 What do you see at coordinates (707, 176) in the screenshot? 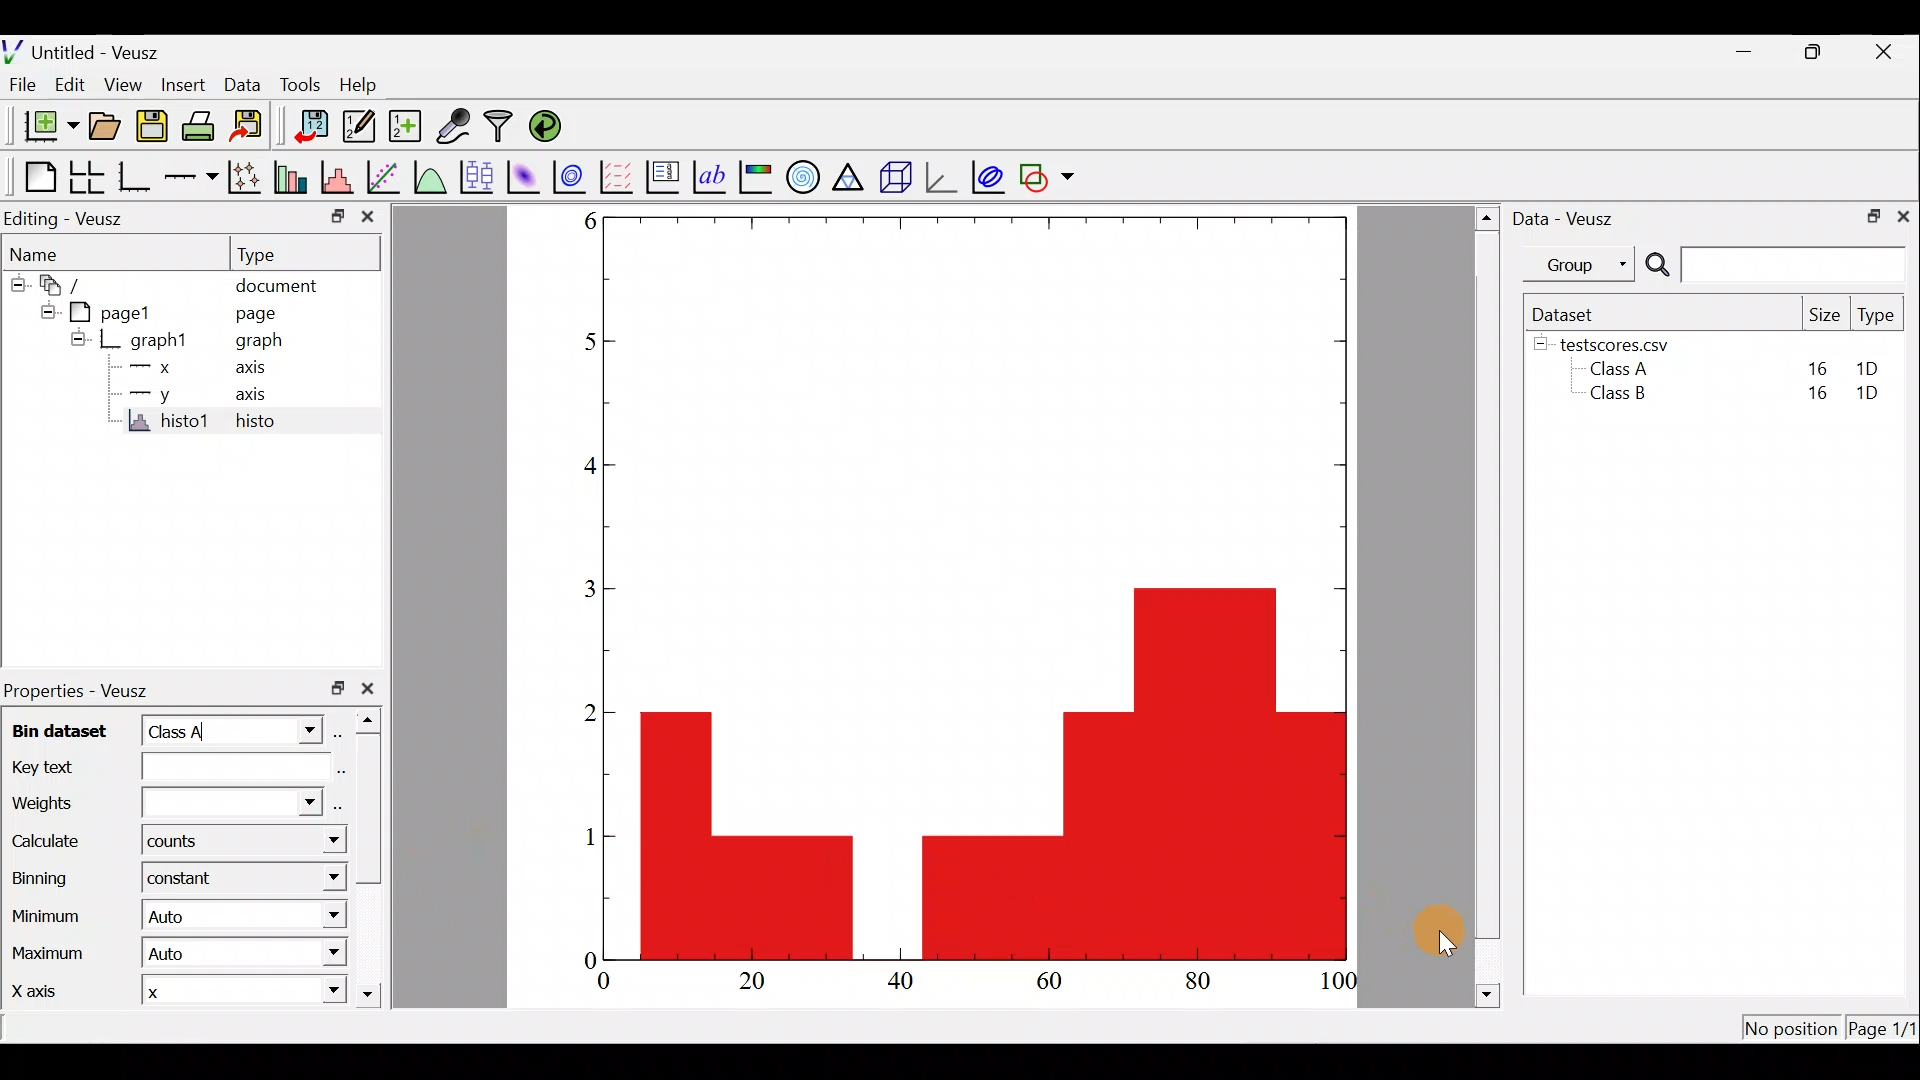
I see `Text label` at bounding box center [707, 176].